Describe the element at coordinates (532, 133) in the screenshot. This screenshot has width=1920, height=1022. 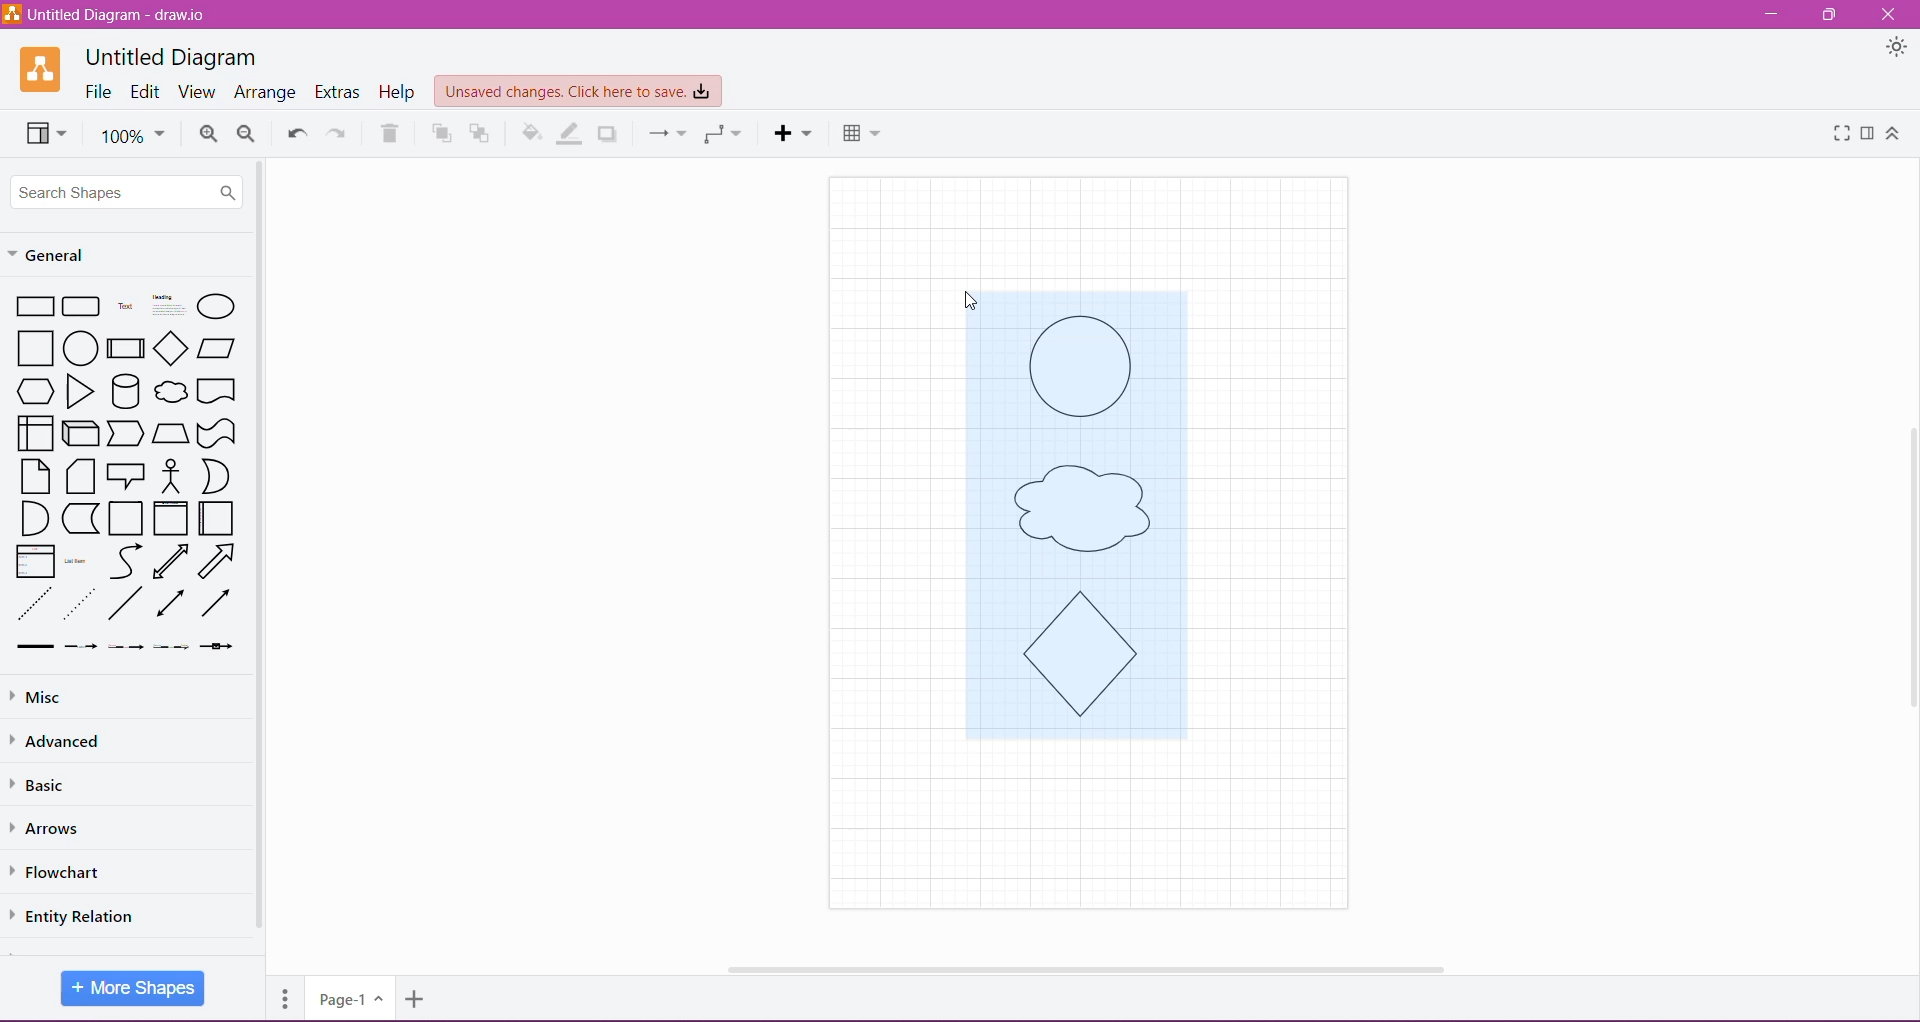
I see `Fill Color` at that location.